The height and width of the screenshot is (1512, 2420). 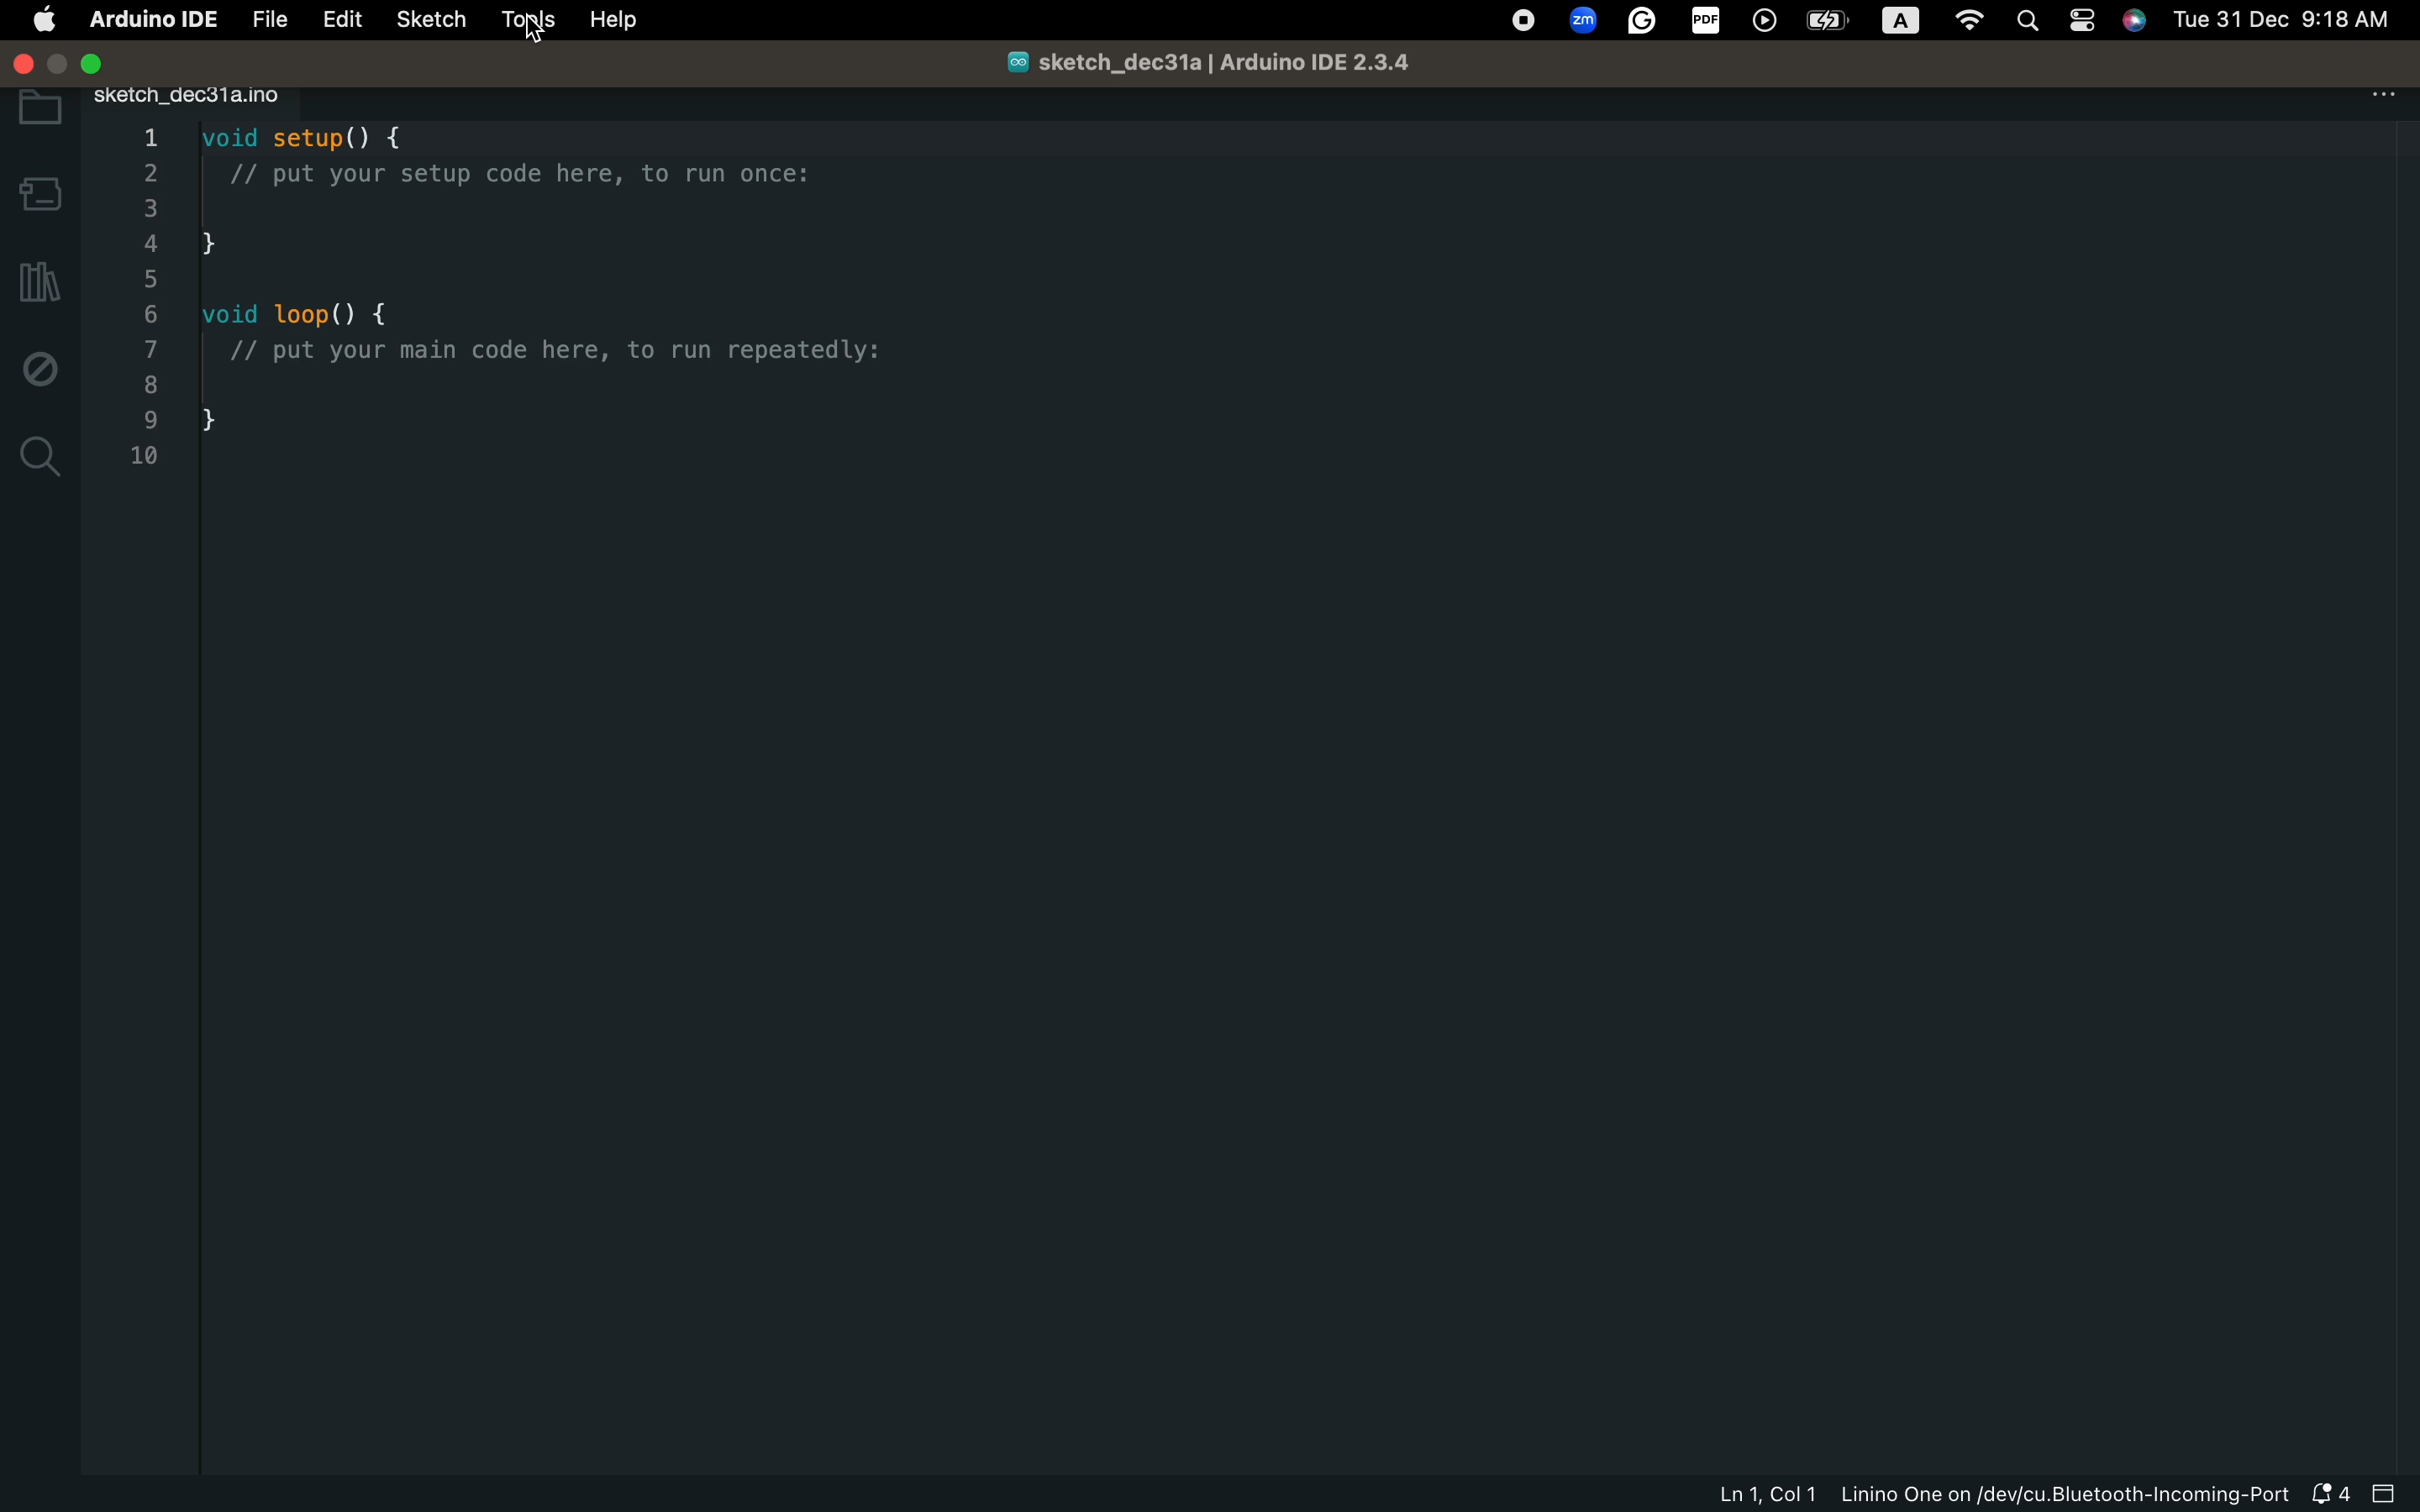 I want to click on cursor, so click(x=545, y=29).